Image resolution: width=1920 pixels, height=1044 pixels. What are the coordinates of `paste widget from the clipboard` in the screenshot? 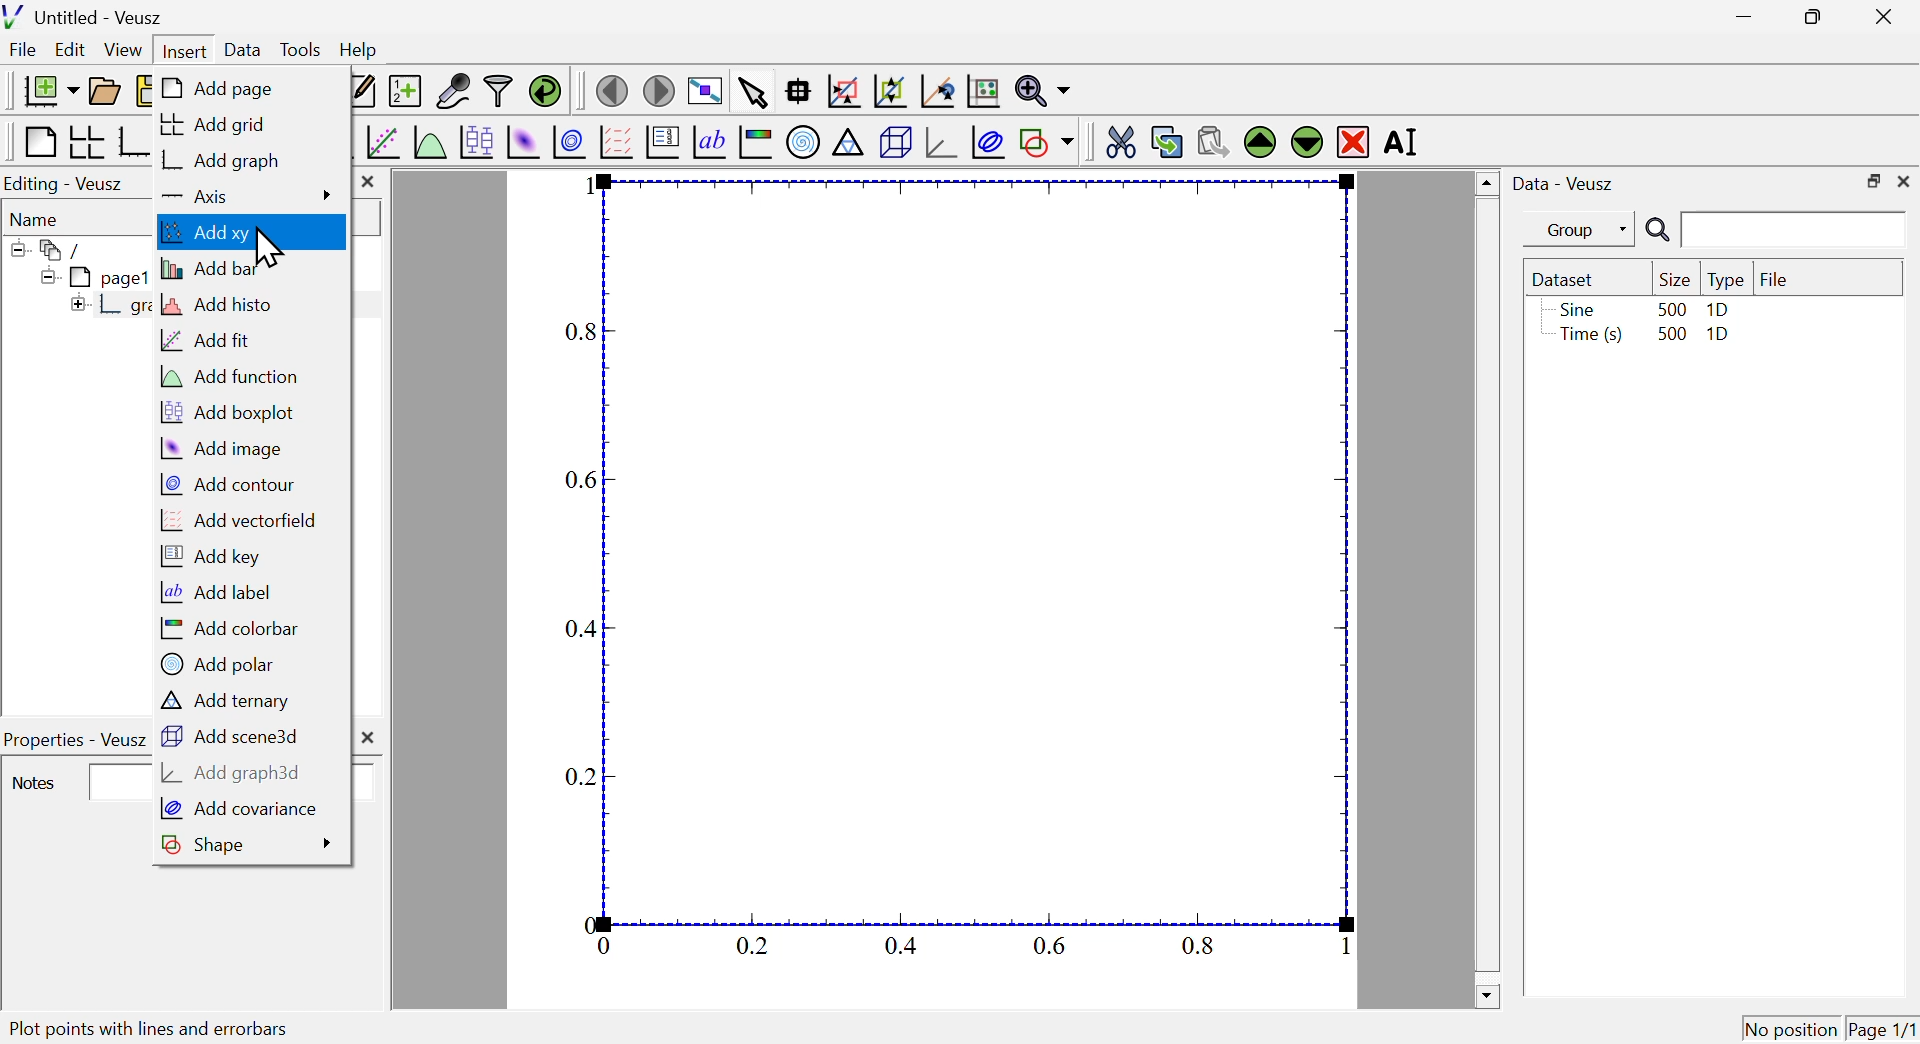 It's located at (1214, 139).